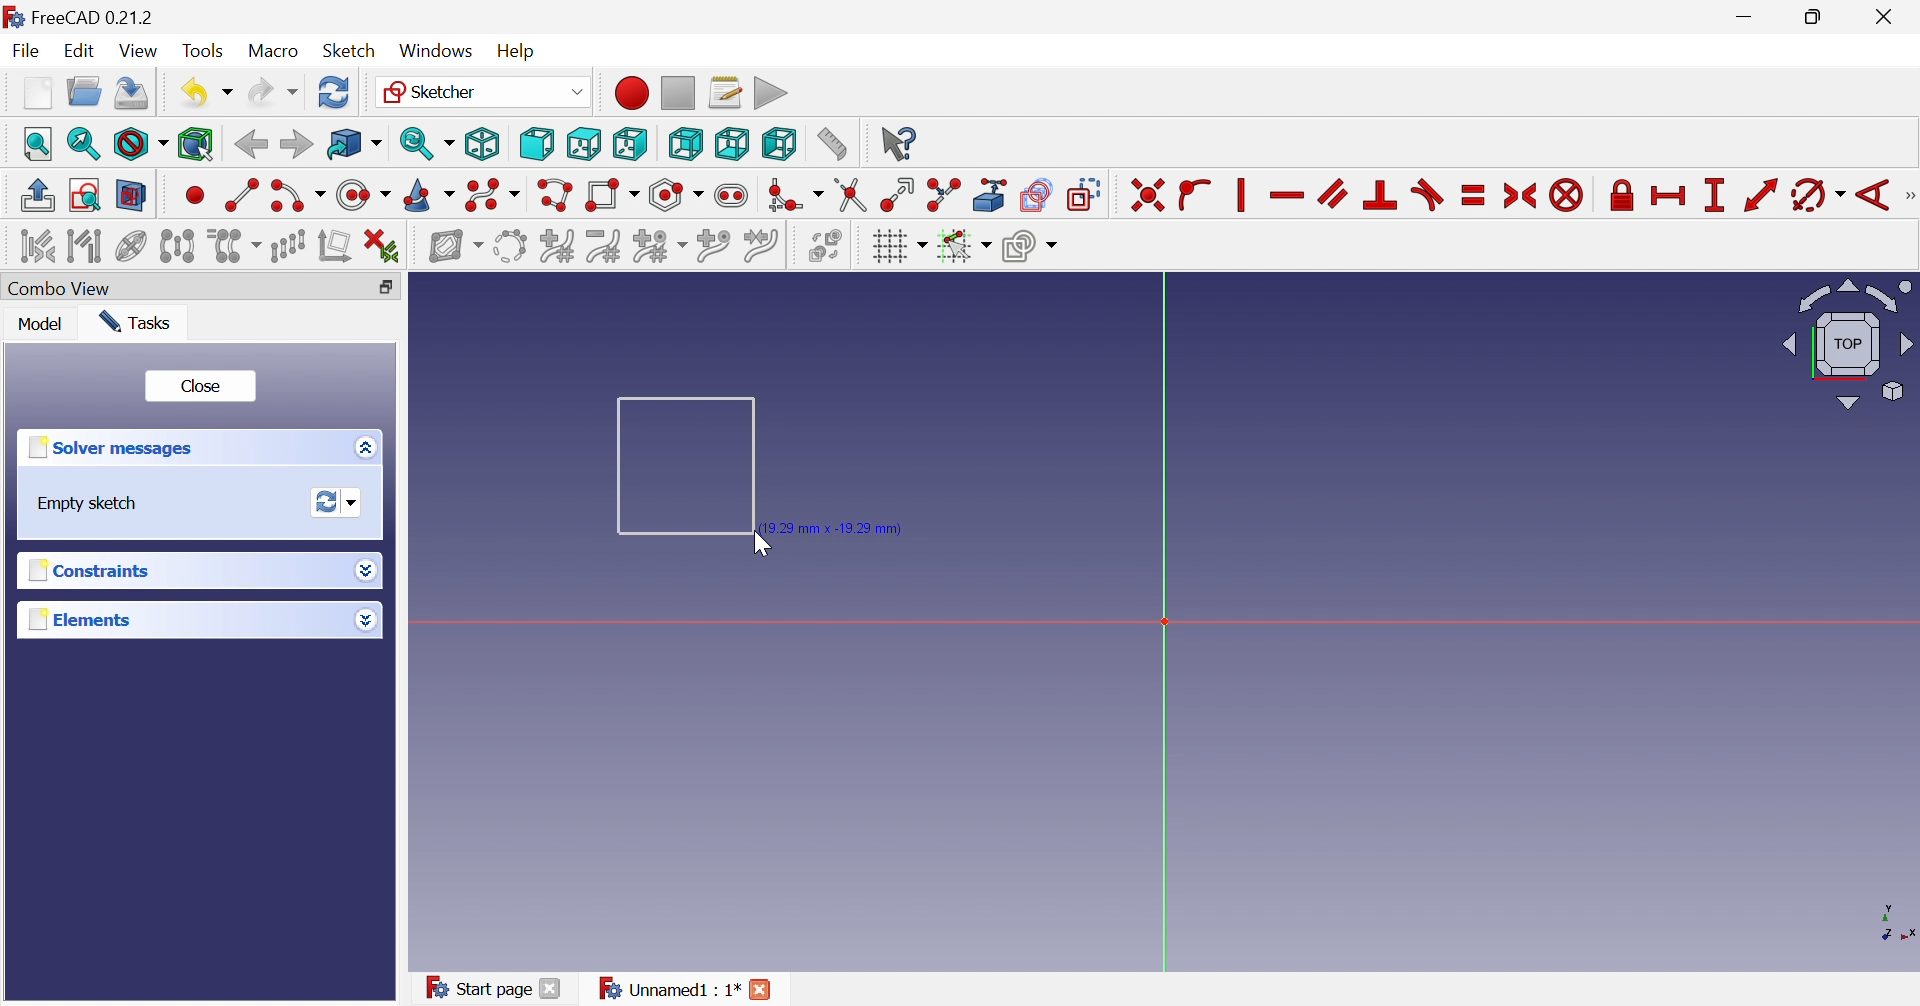 The image size is (1920, 1006). What do you see at coordinates (725, 91) in the screenshot?
I see `Macros...` at bounding box center [725, 91].